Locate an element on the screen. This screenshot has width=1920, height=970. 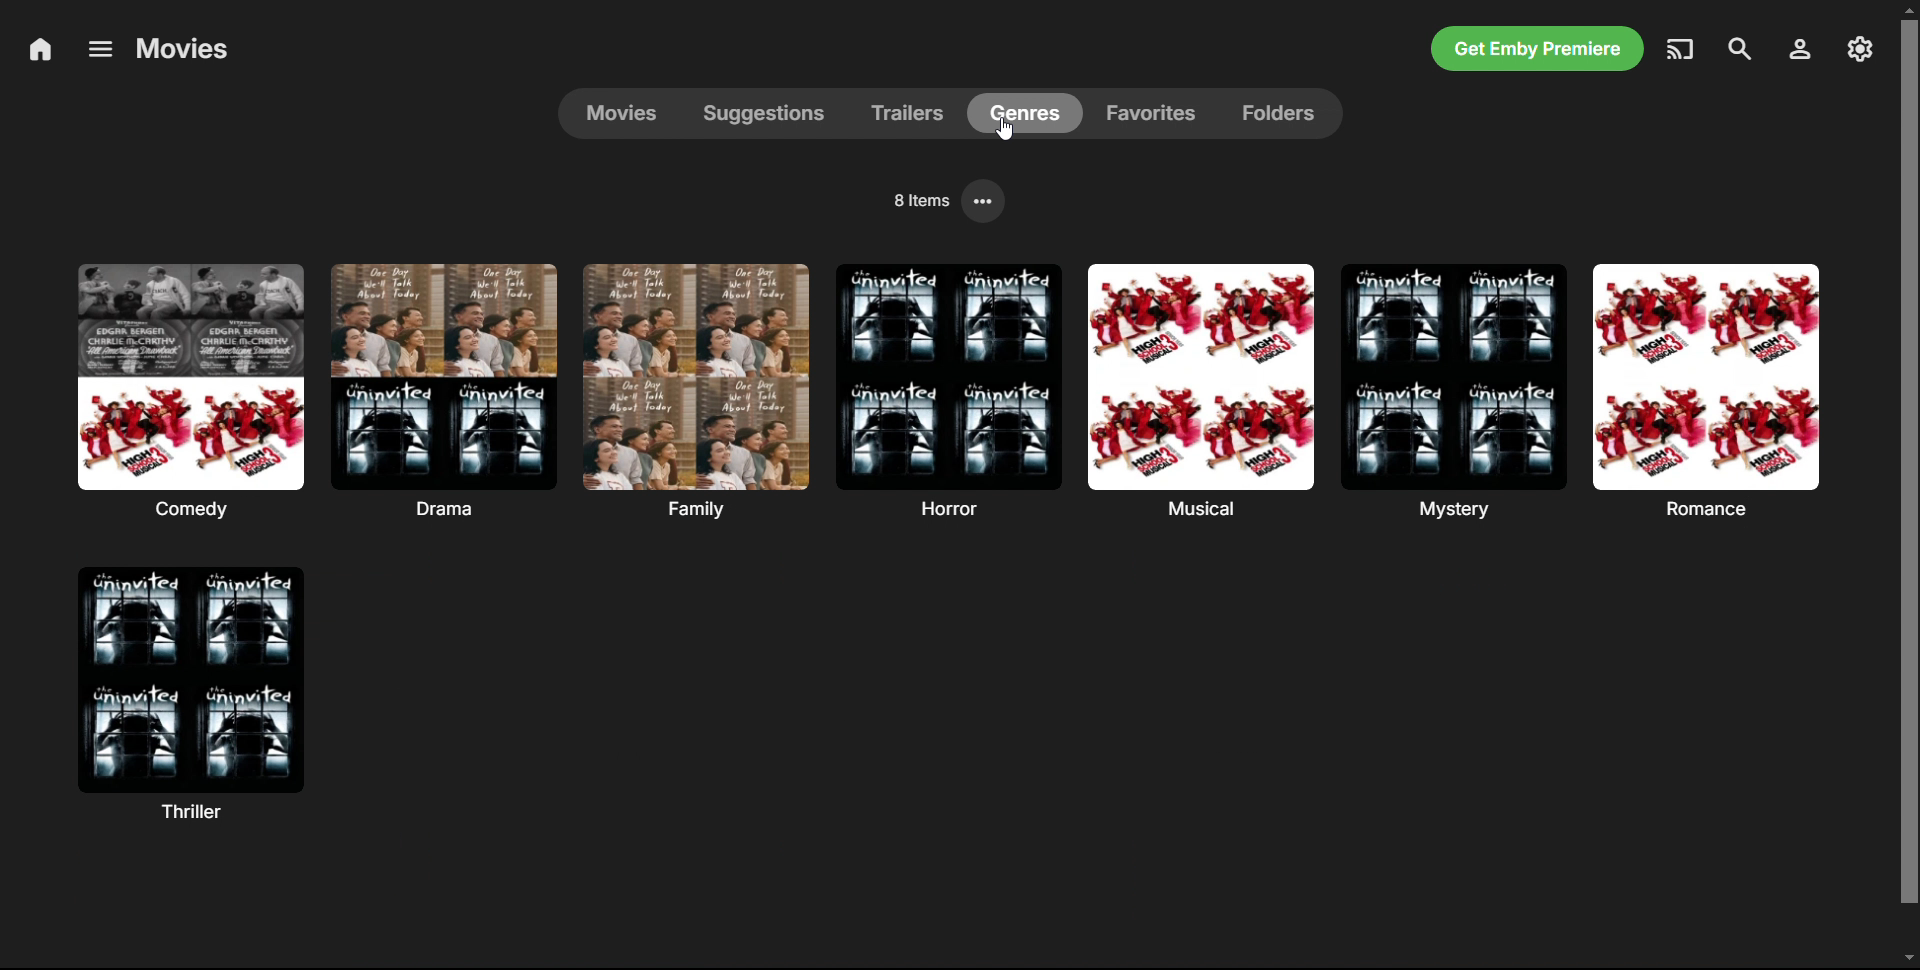
folders is located at coordinates (1280, 112).